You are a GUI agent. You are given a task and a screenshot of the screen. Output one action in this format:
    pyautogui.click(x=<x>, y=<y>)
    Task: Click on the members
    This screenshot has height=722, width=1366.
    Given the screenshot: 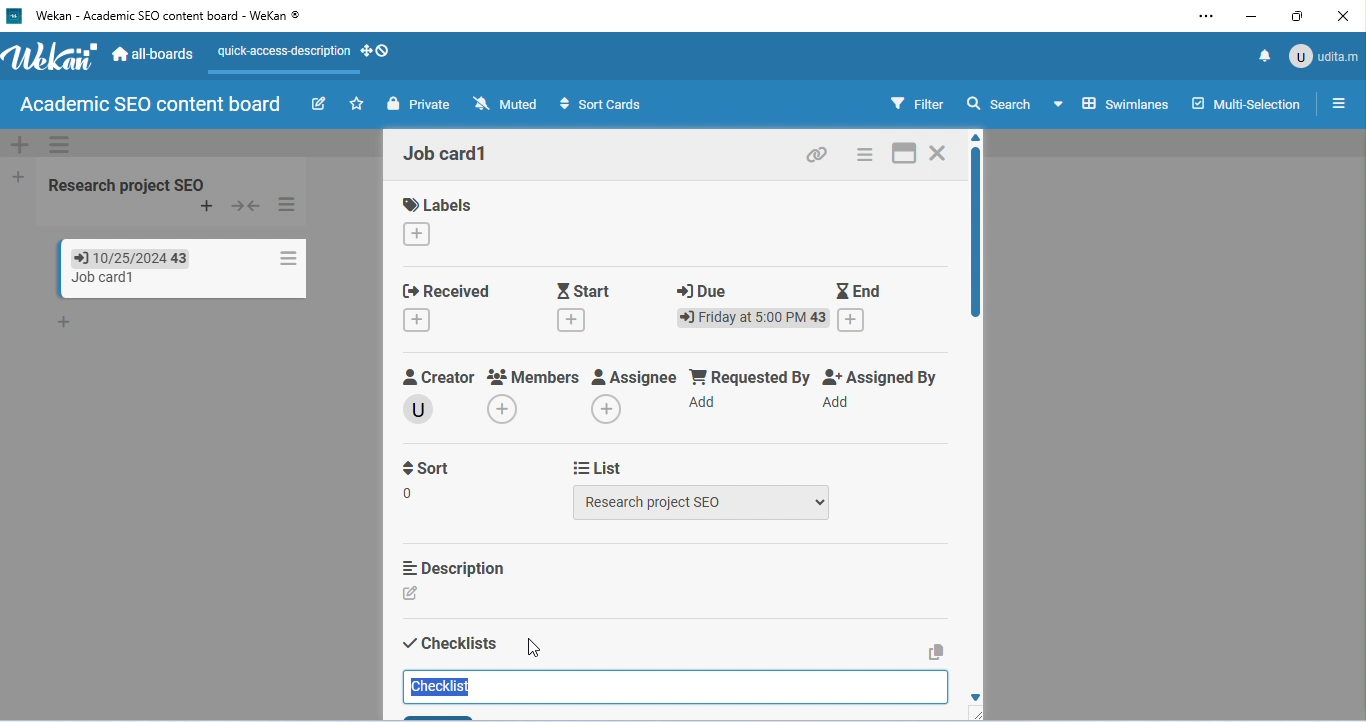 What is the action you would take?
    pyautogui.click(x=534, y=377)
    